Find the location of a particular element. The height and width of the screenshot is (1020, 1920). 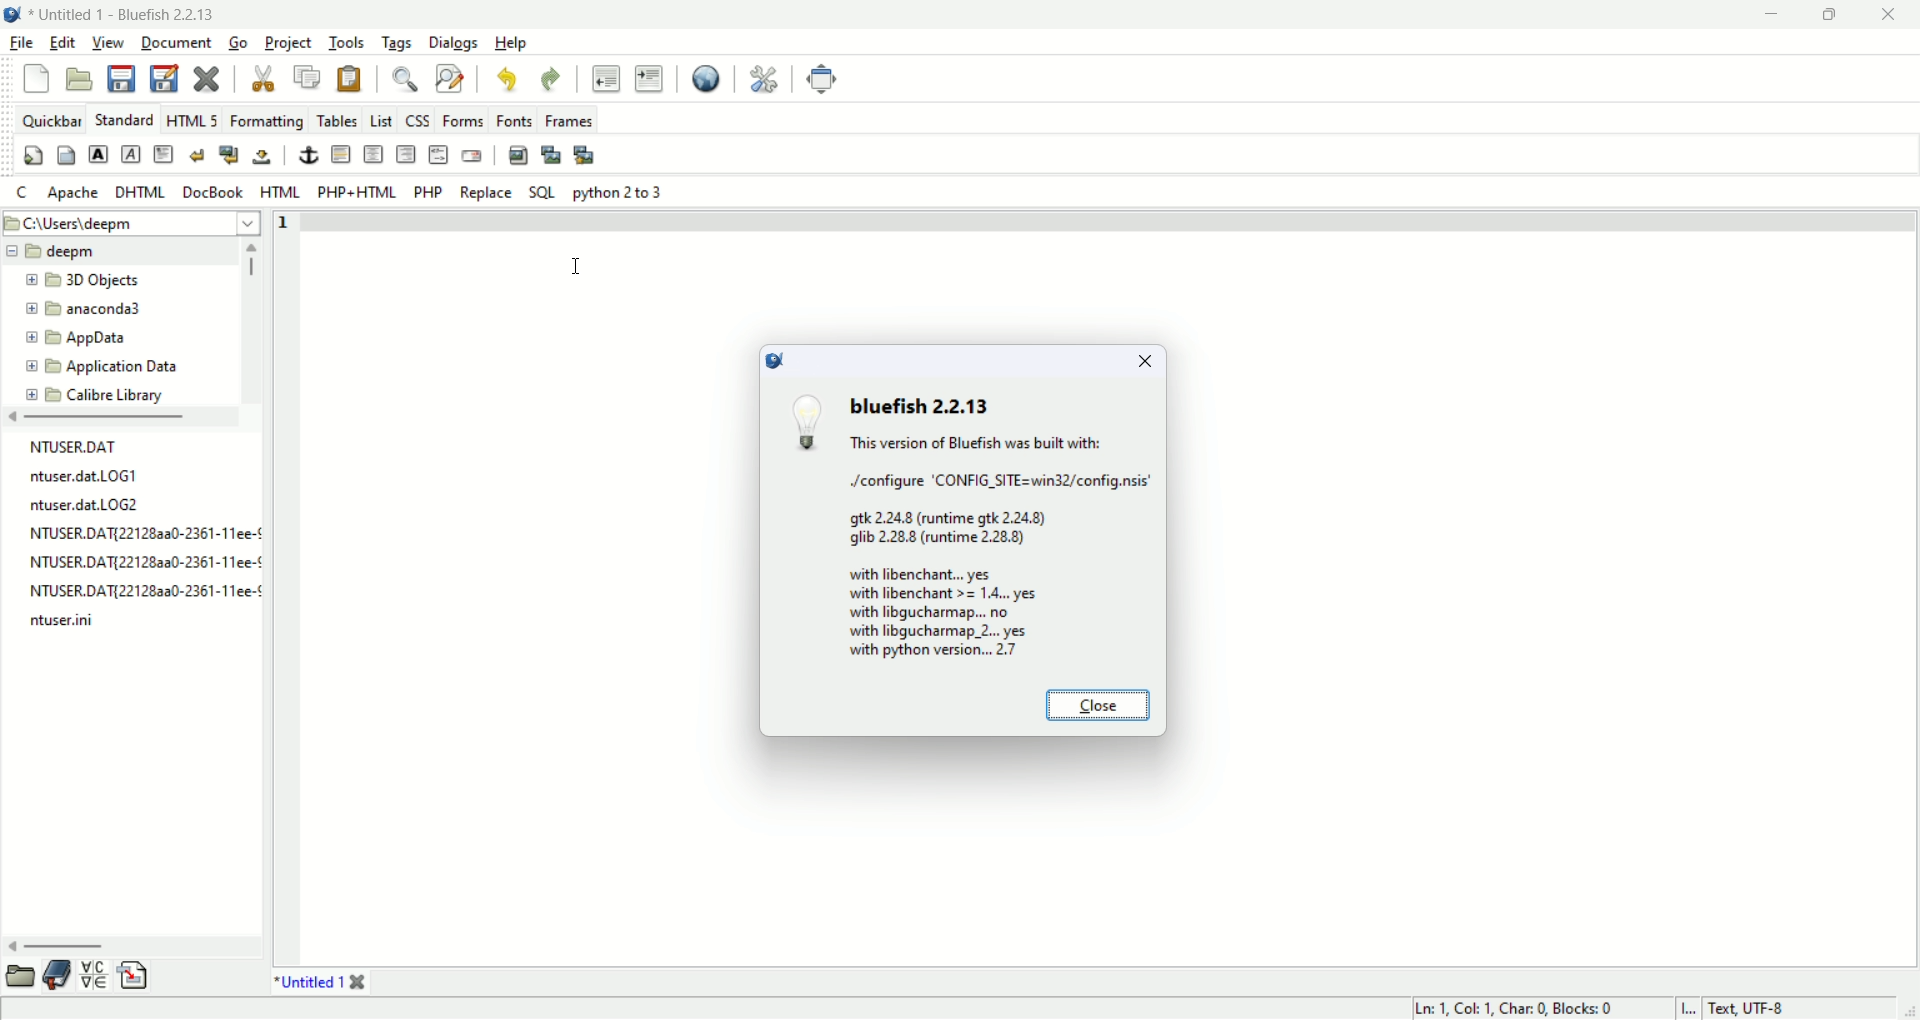

preferences is located at coordinates (766, 79).